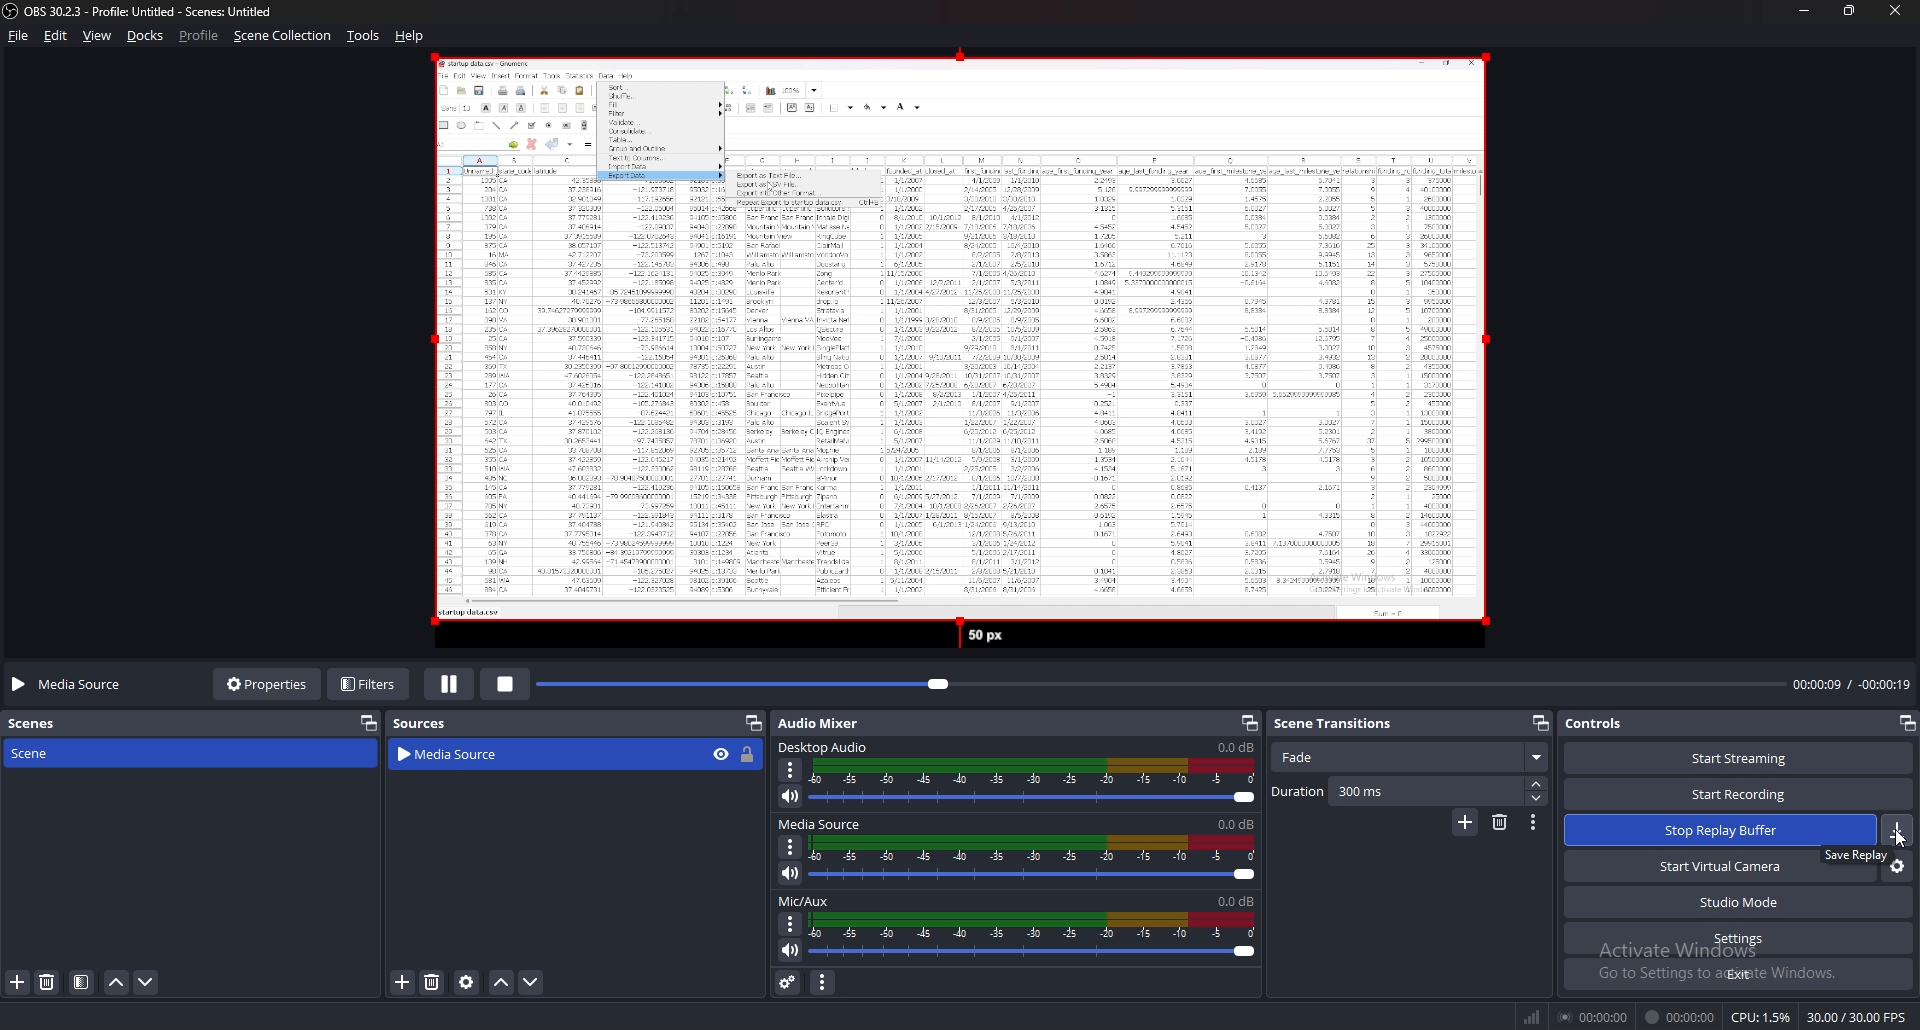  I want to click on options, so click(792, 770).